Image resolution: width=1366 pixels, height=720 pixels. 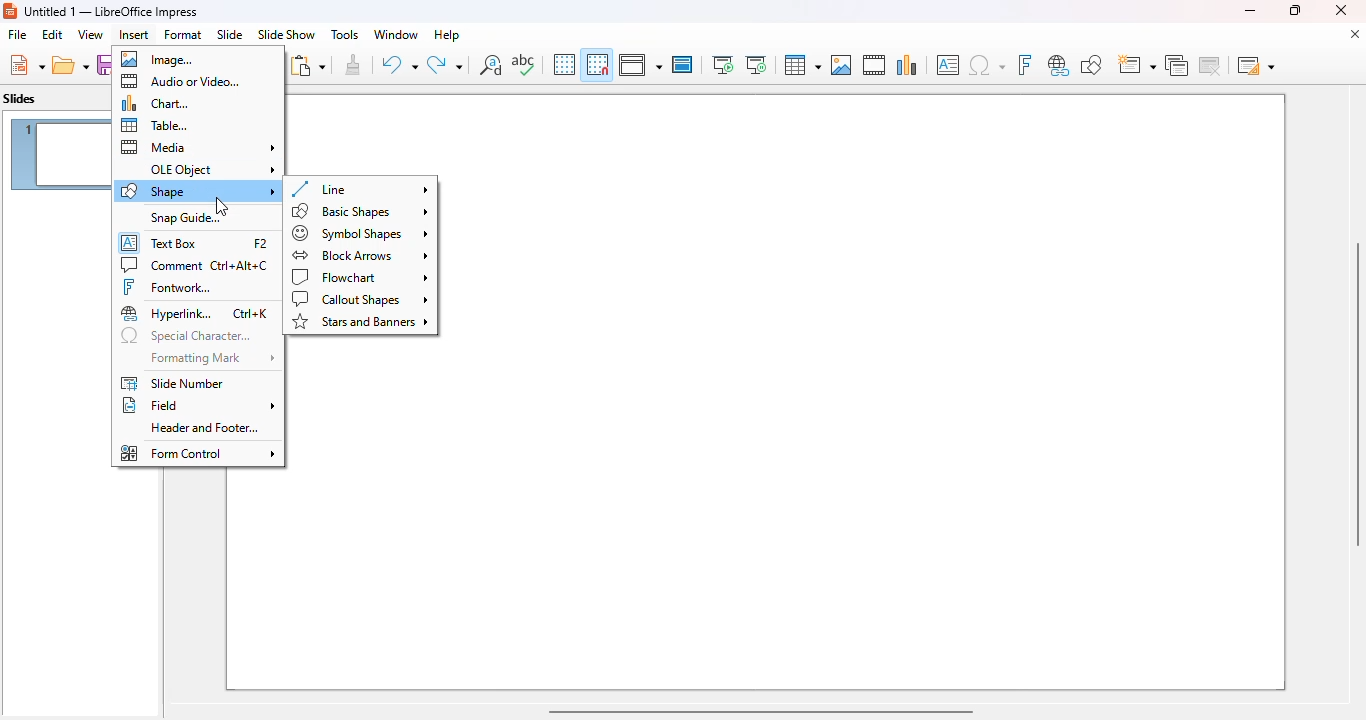 What do you see at coordinates (286, 35) in the screenshot?
I see `slide show` at bounding box center [286, 35].